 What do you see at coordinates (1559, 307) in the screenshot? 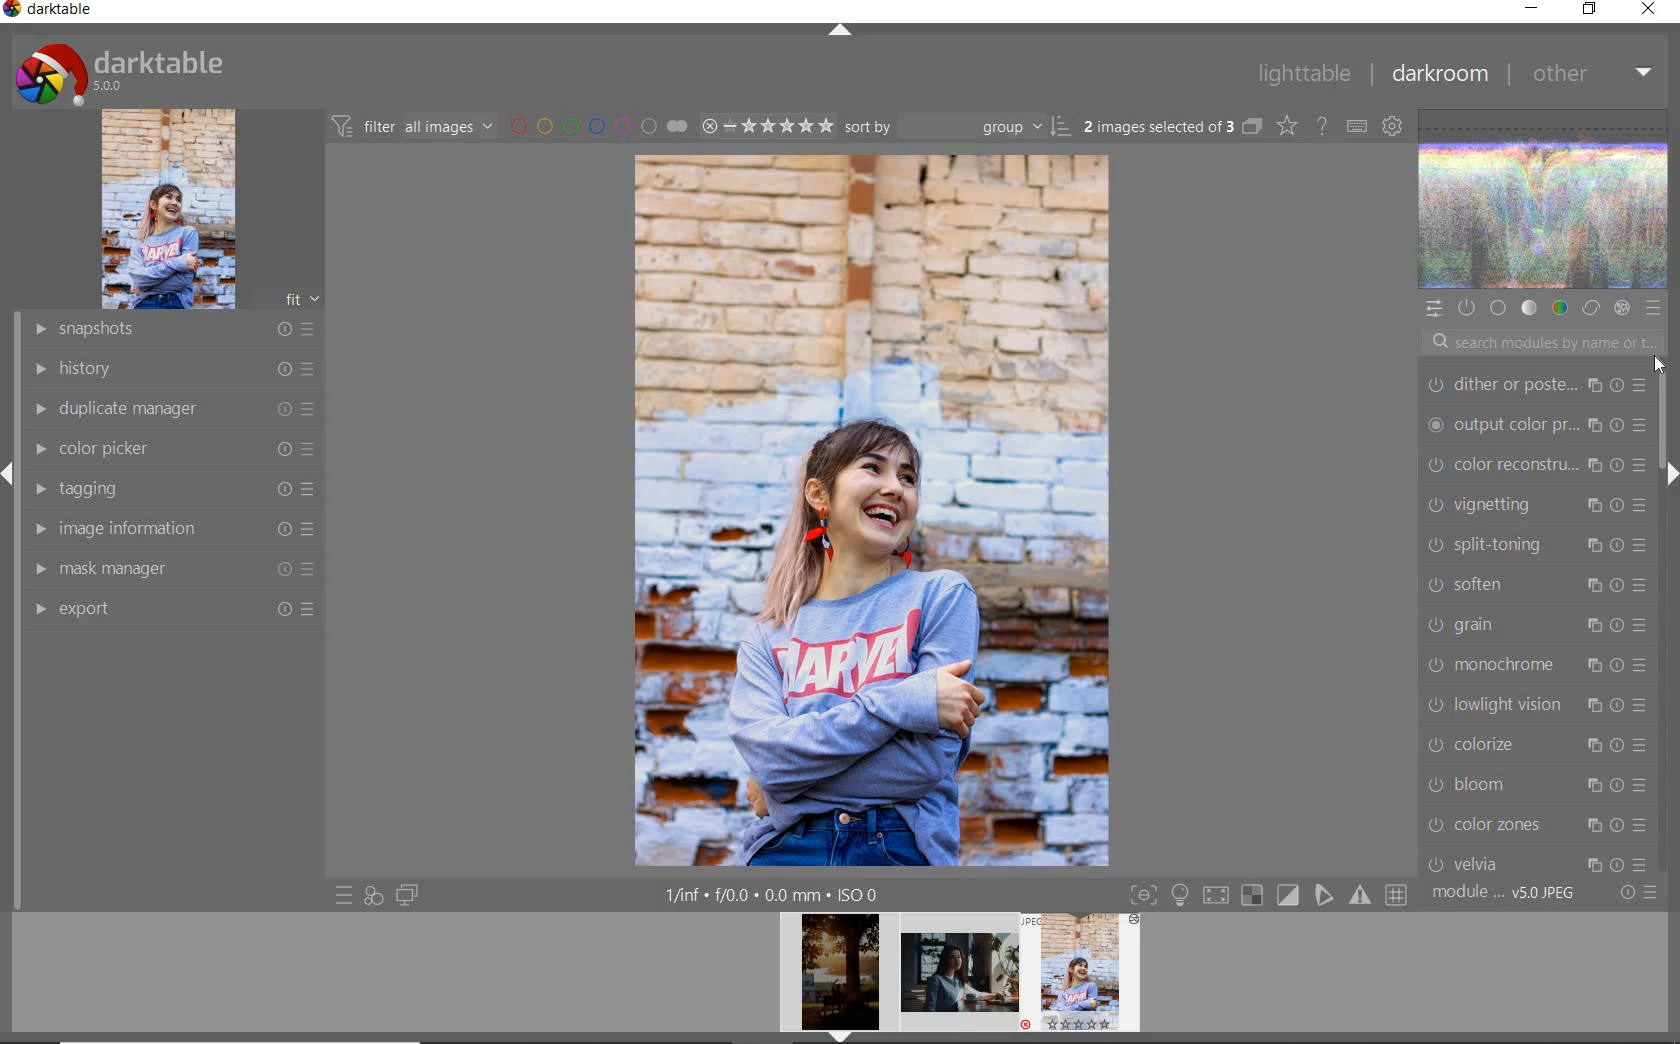
I see `color` at bounding box center [1559, 307].